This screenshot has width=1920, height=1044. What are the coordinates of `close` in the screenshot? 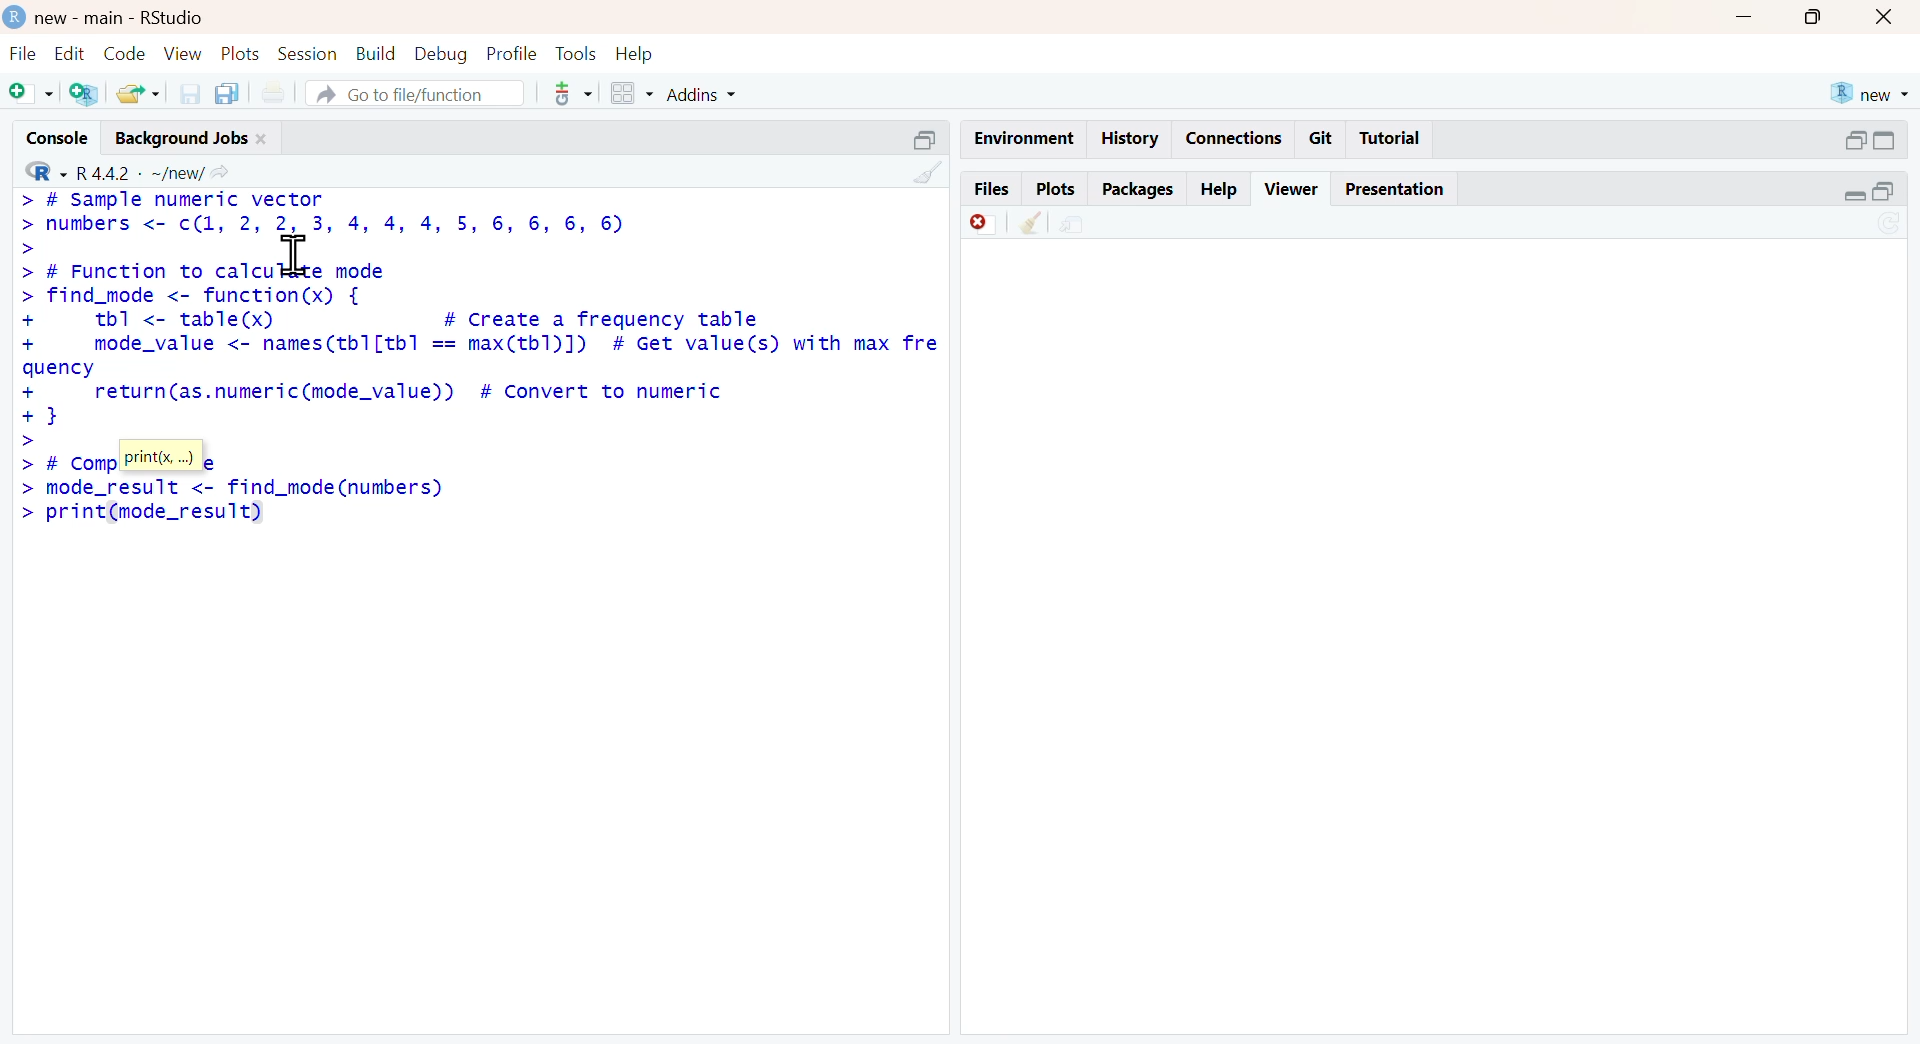 It's located at (263, 139).